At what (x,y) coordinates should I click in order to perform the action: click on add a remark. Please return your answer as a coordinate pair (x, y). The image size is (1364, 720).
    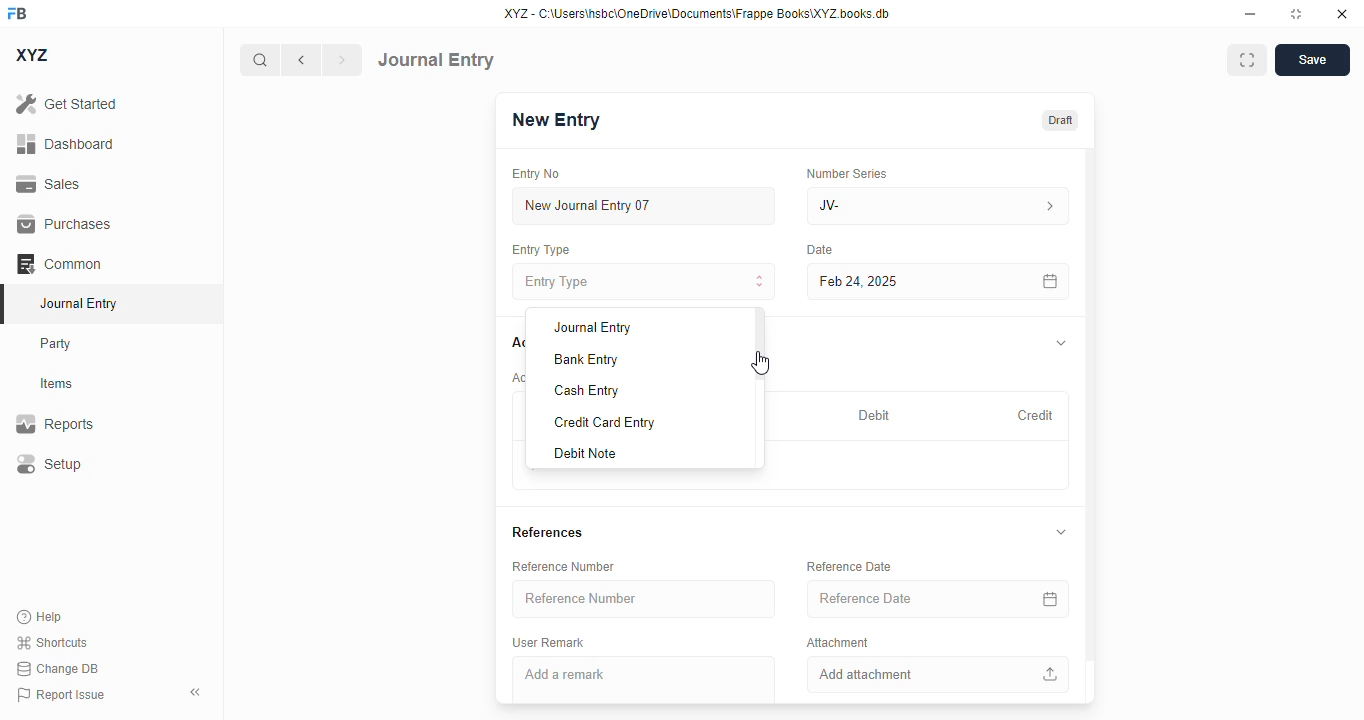
    Looking at the image, I should click on (643, 679).